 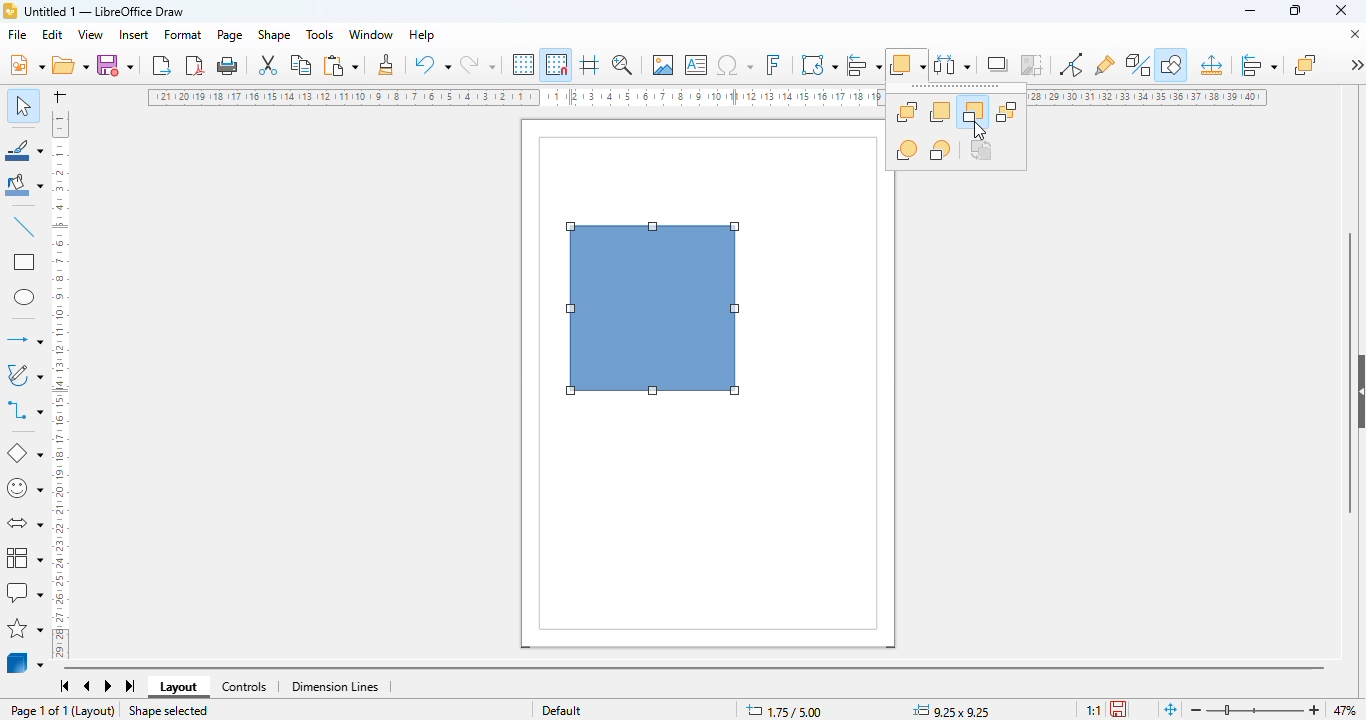 What do you see at coordinates (863, 64) in the screenshot?
I see `align objects` at bounding box center [863, 64].